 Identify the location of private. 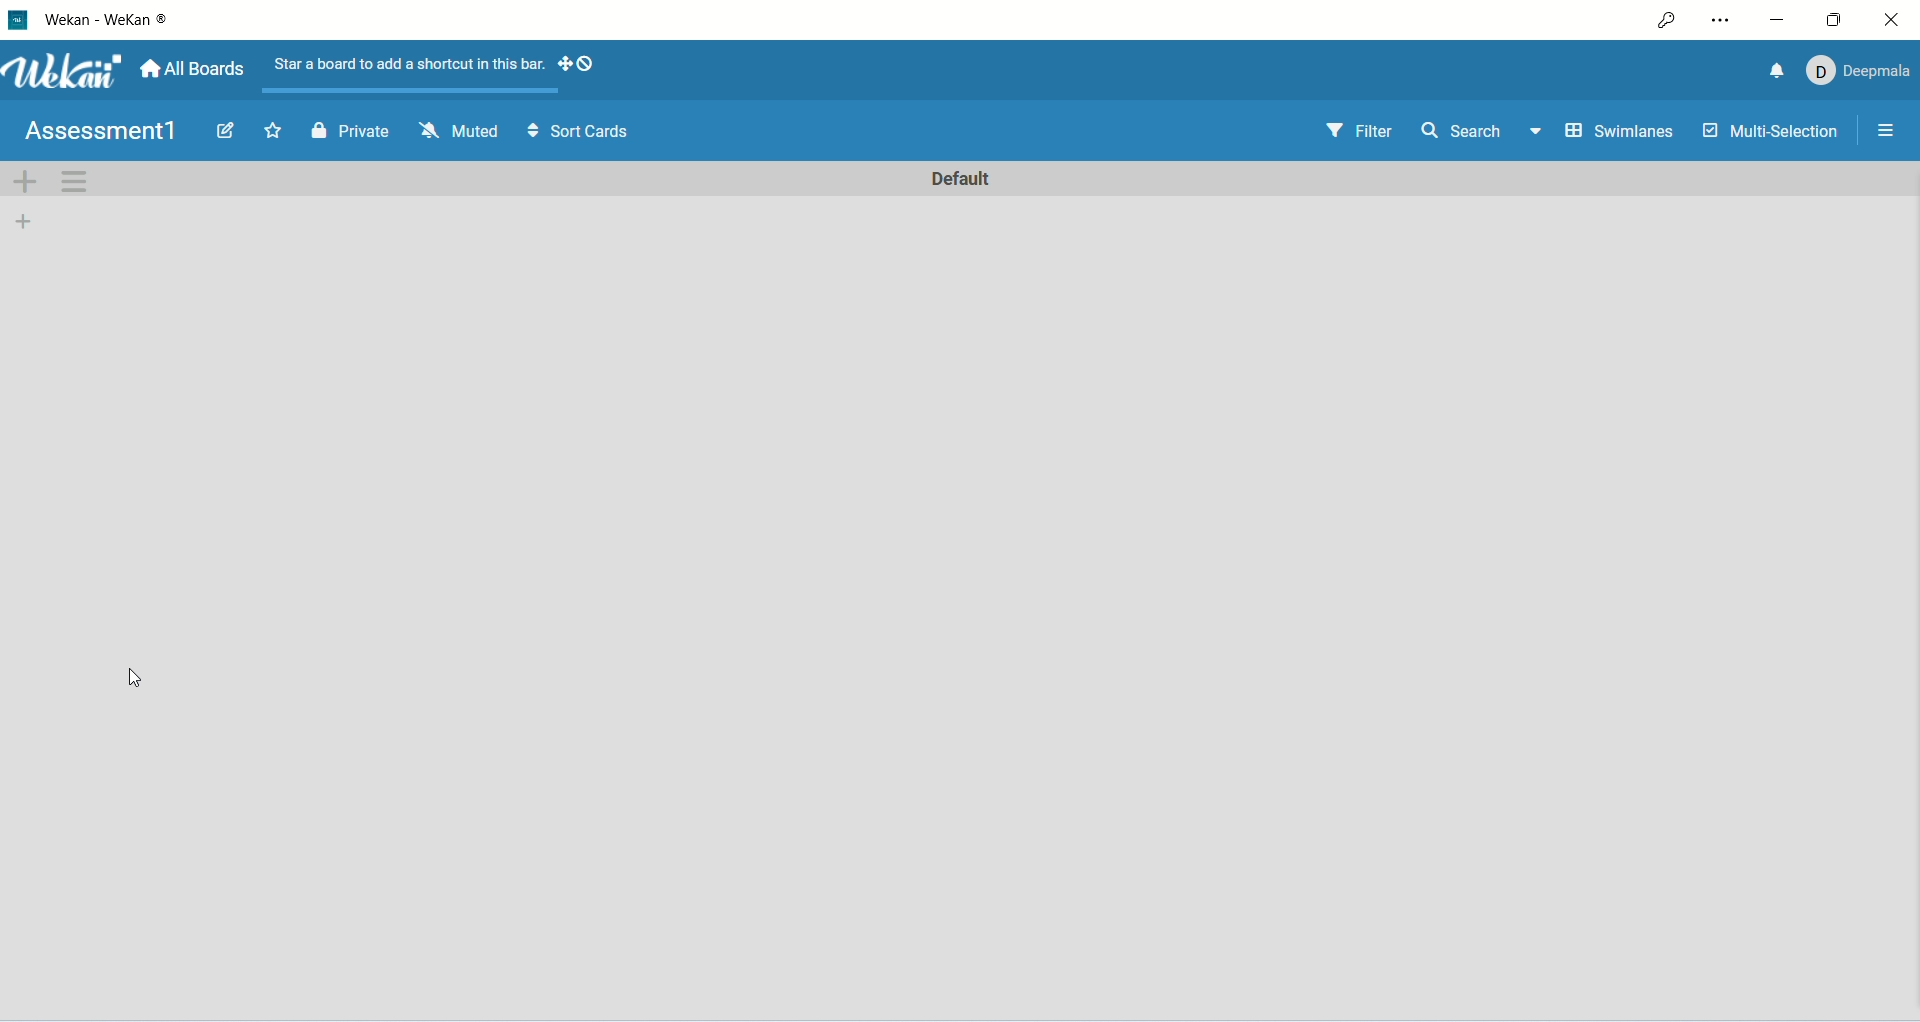
(346, 132).